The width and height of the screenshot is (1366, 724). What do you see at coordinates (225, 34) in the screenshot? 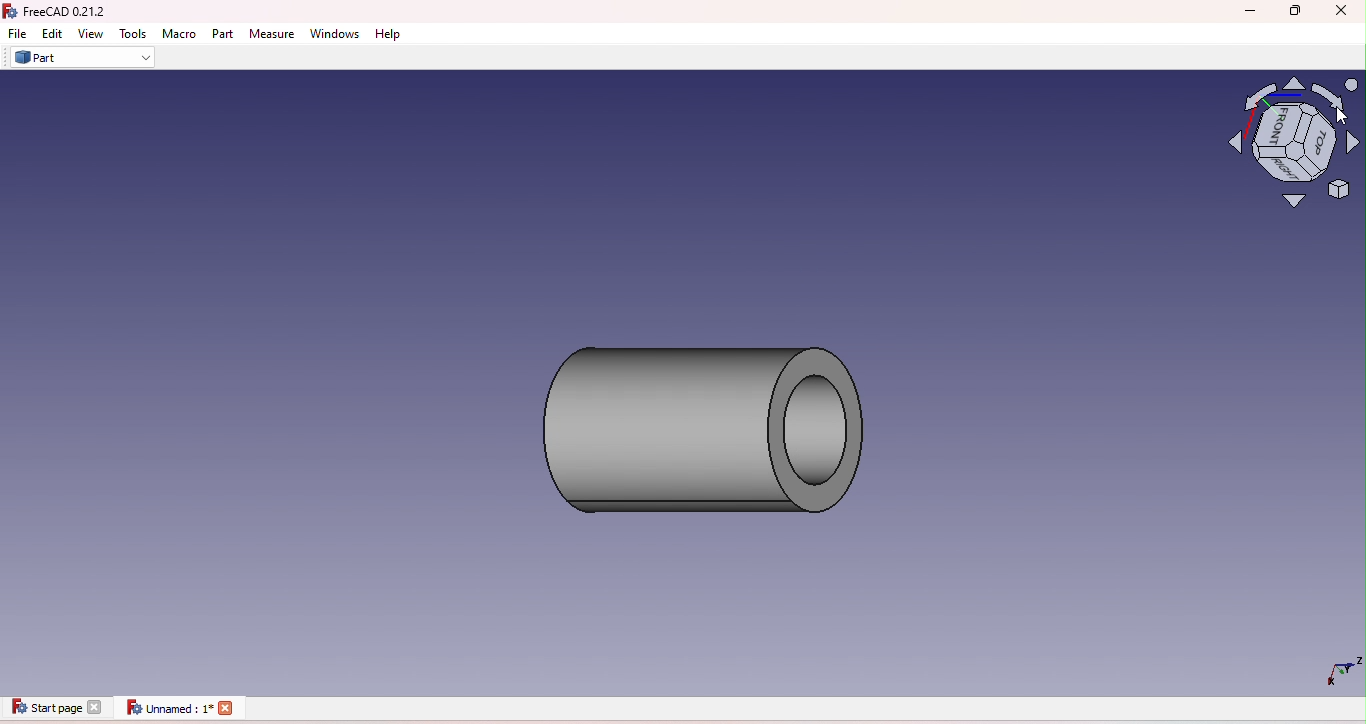
I see `Part` at bounding box center [225, 34].